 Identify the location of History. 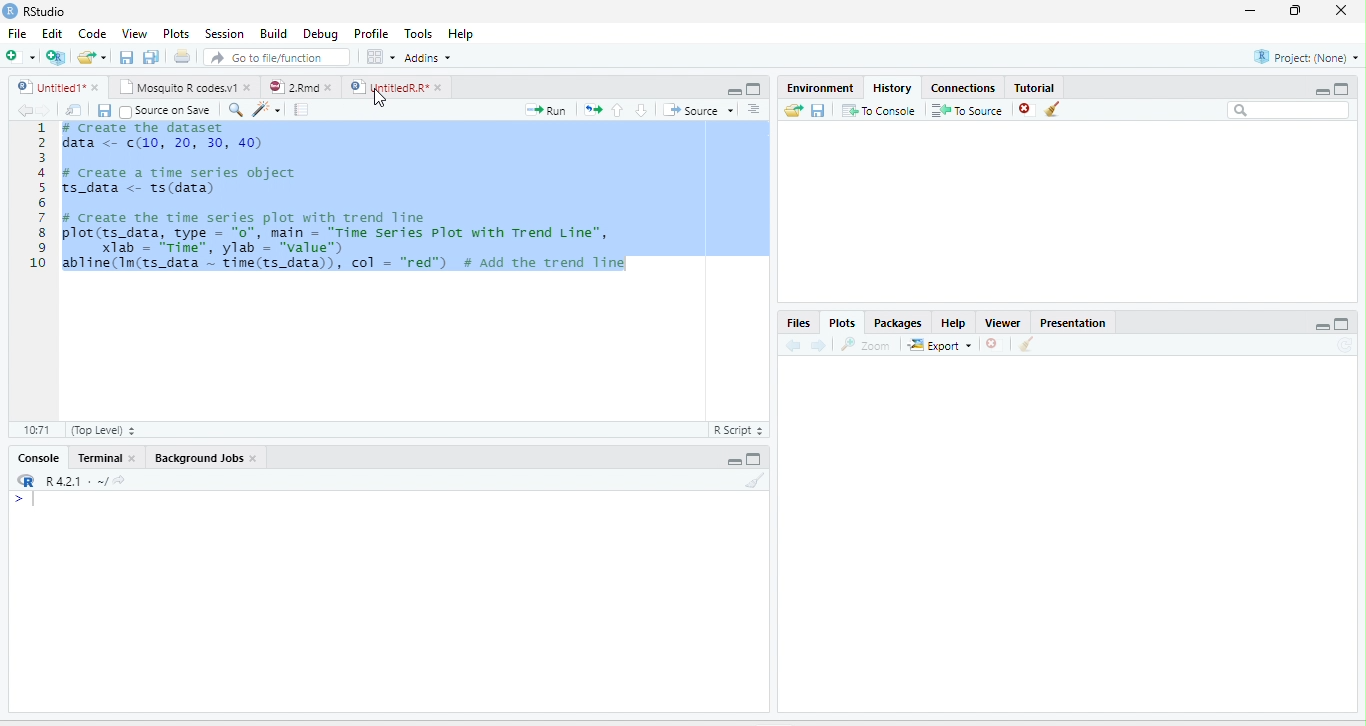
(893, 87).